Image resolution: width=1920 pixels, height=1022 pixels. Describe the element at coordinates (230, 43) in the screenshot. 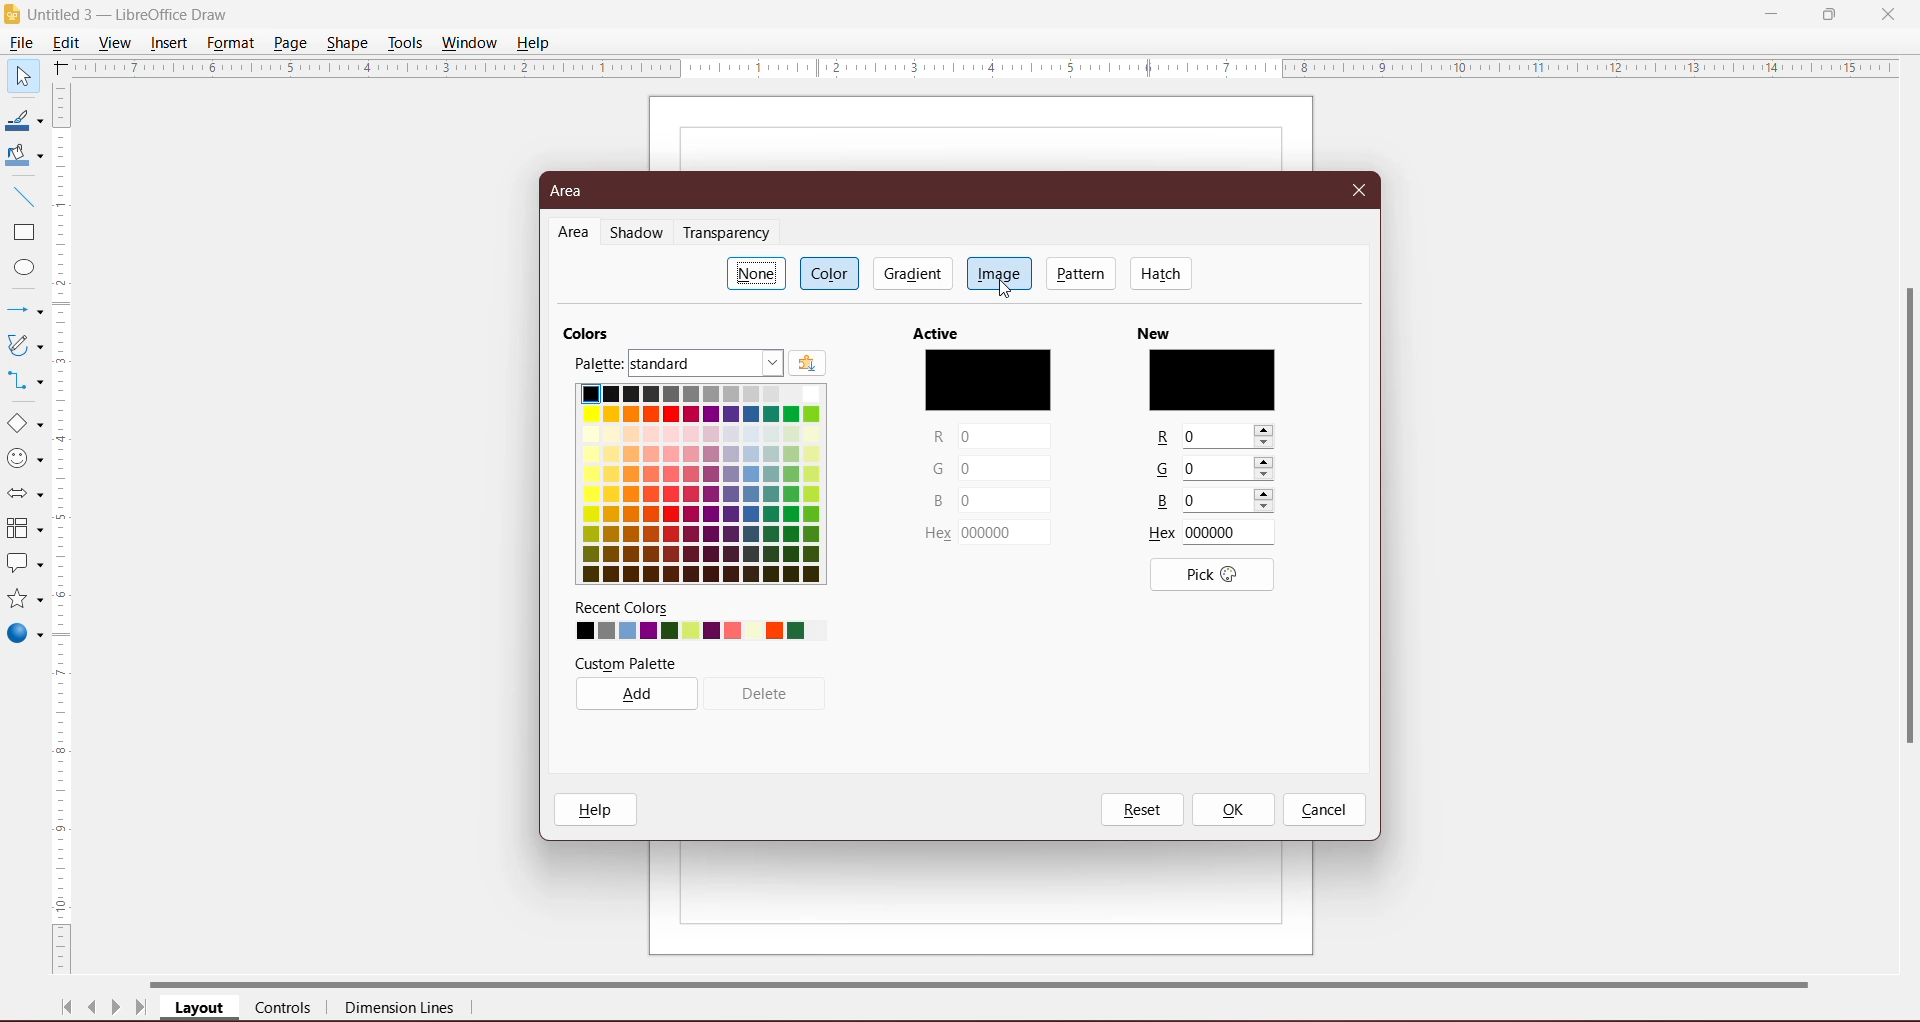

I see `Format` at that location.